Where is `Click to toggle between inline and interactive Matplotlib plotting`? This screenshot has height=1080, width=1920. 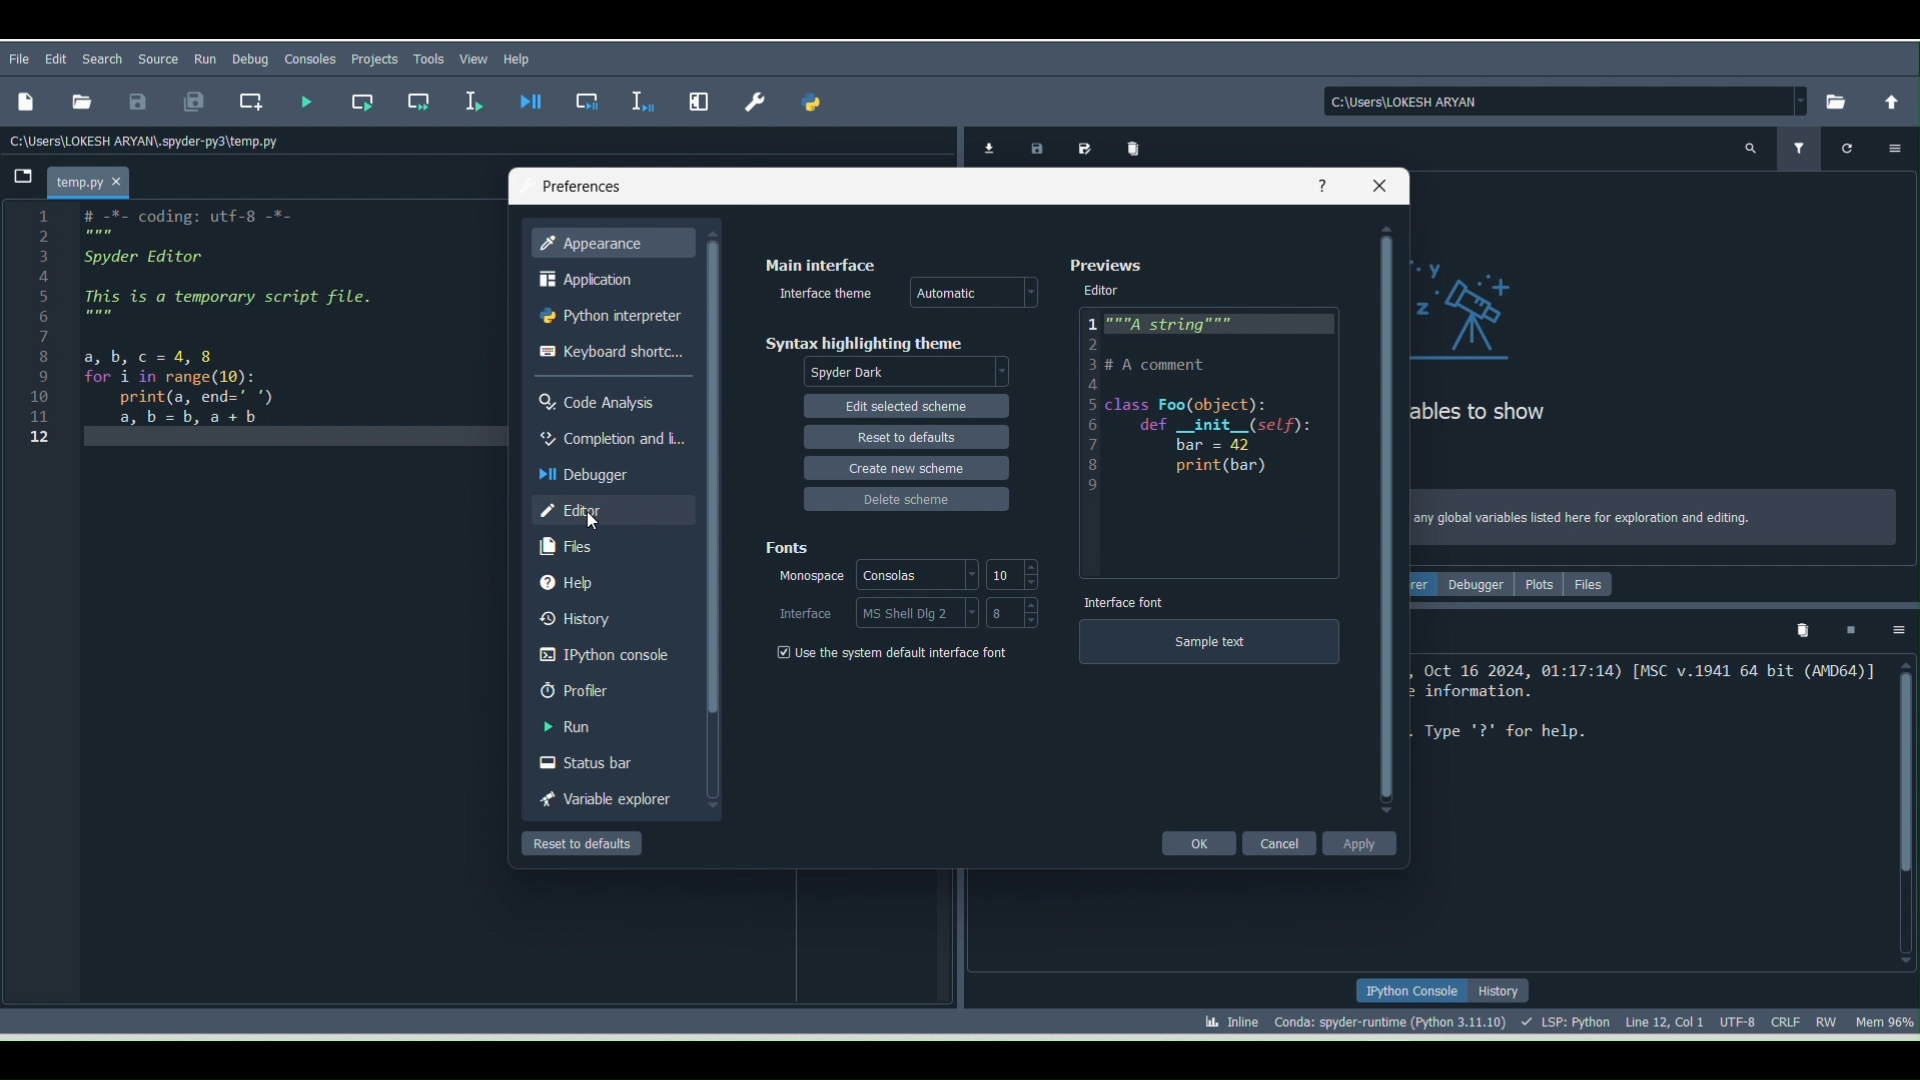
Click to toggle between inline and interactive Matplotlib plotting is located at coordinates (1220, 1017).